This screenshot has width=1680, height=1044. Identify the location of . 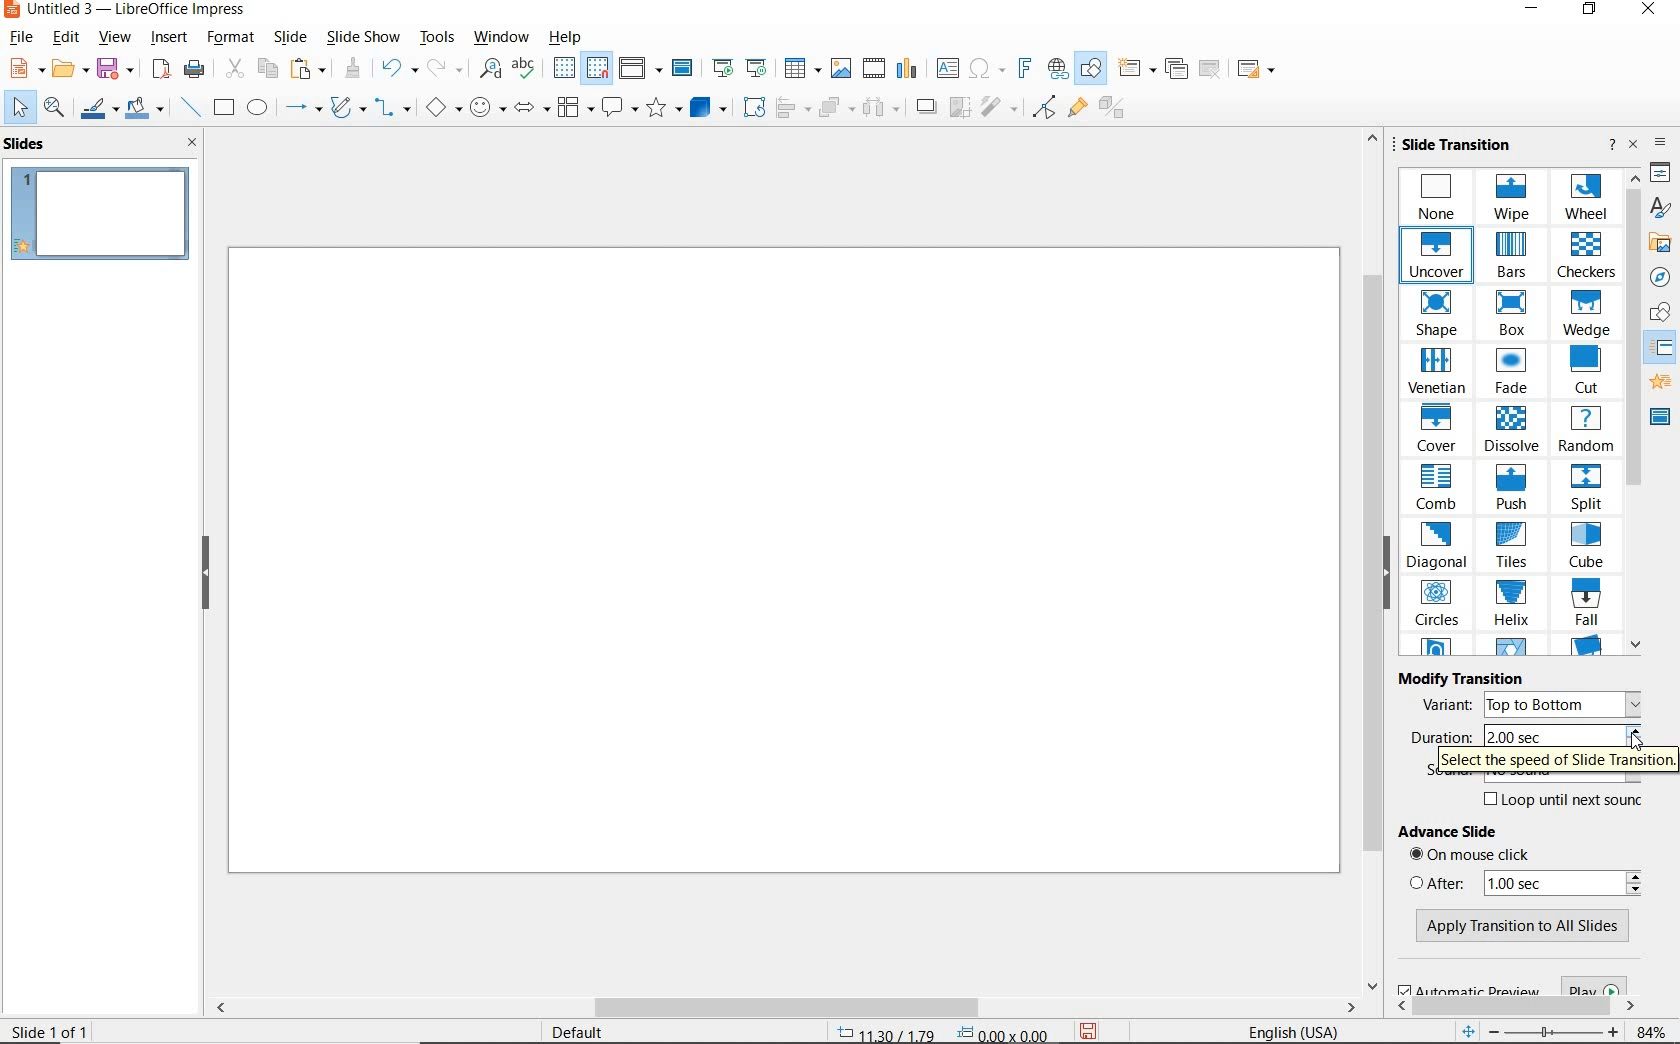
(685, 67).